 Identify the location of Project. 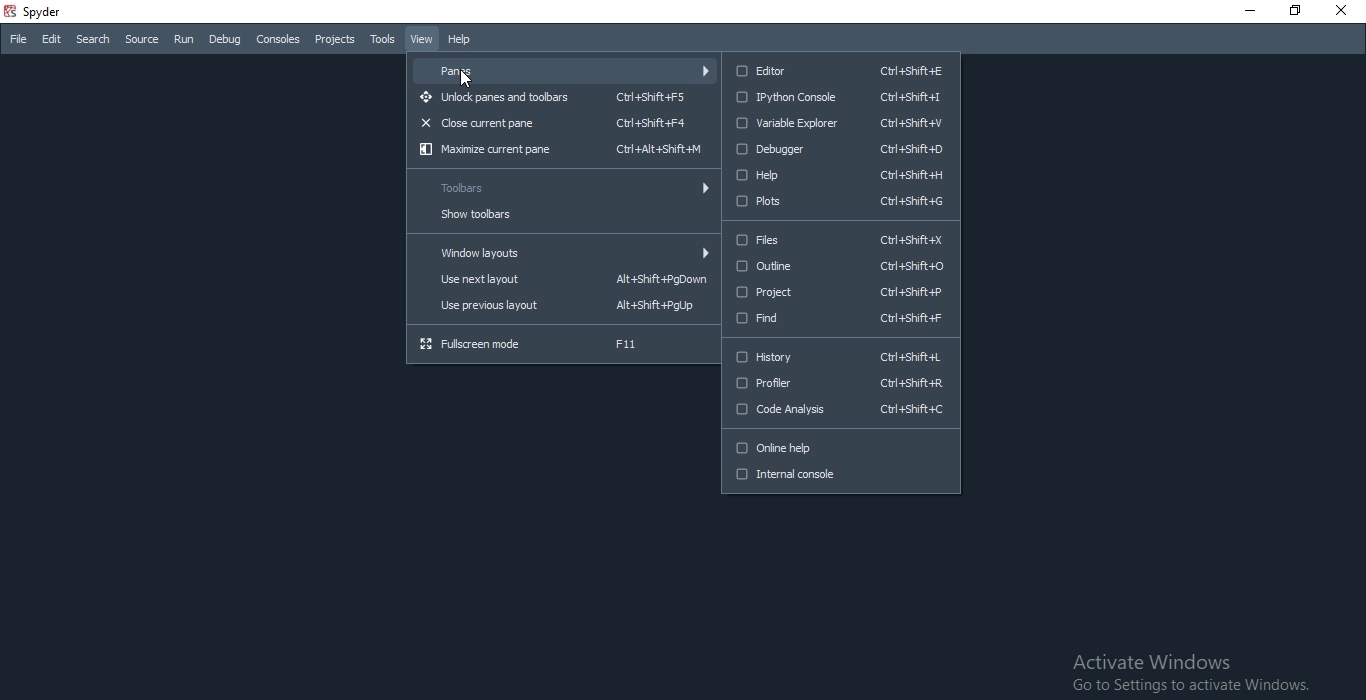
(839, 293).